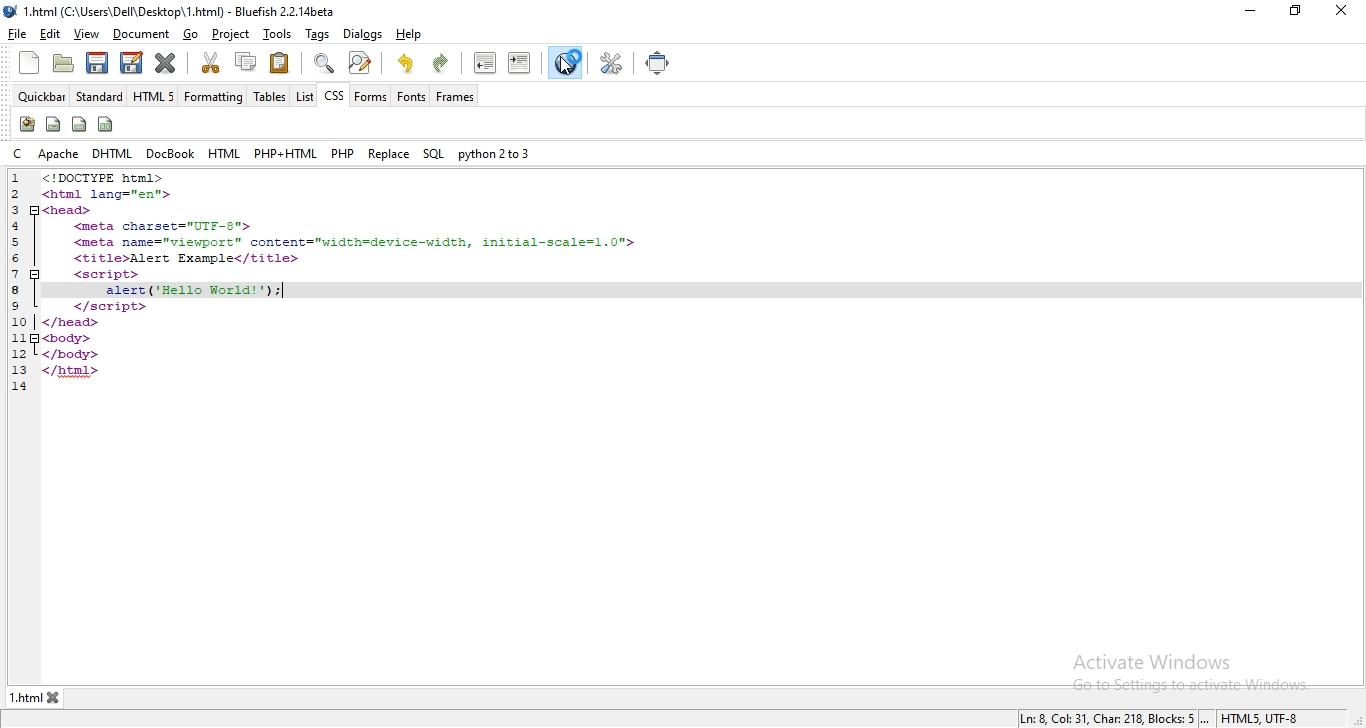  I want to click on file, so click(19, 34).